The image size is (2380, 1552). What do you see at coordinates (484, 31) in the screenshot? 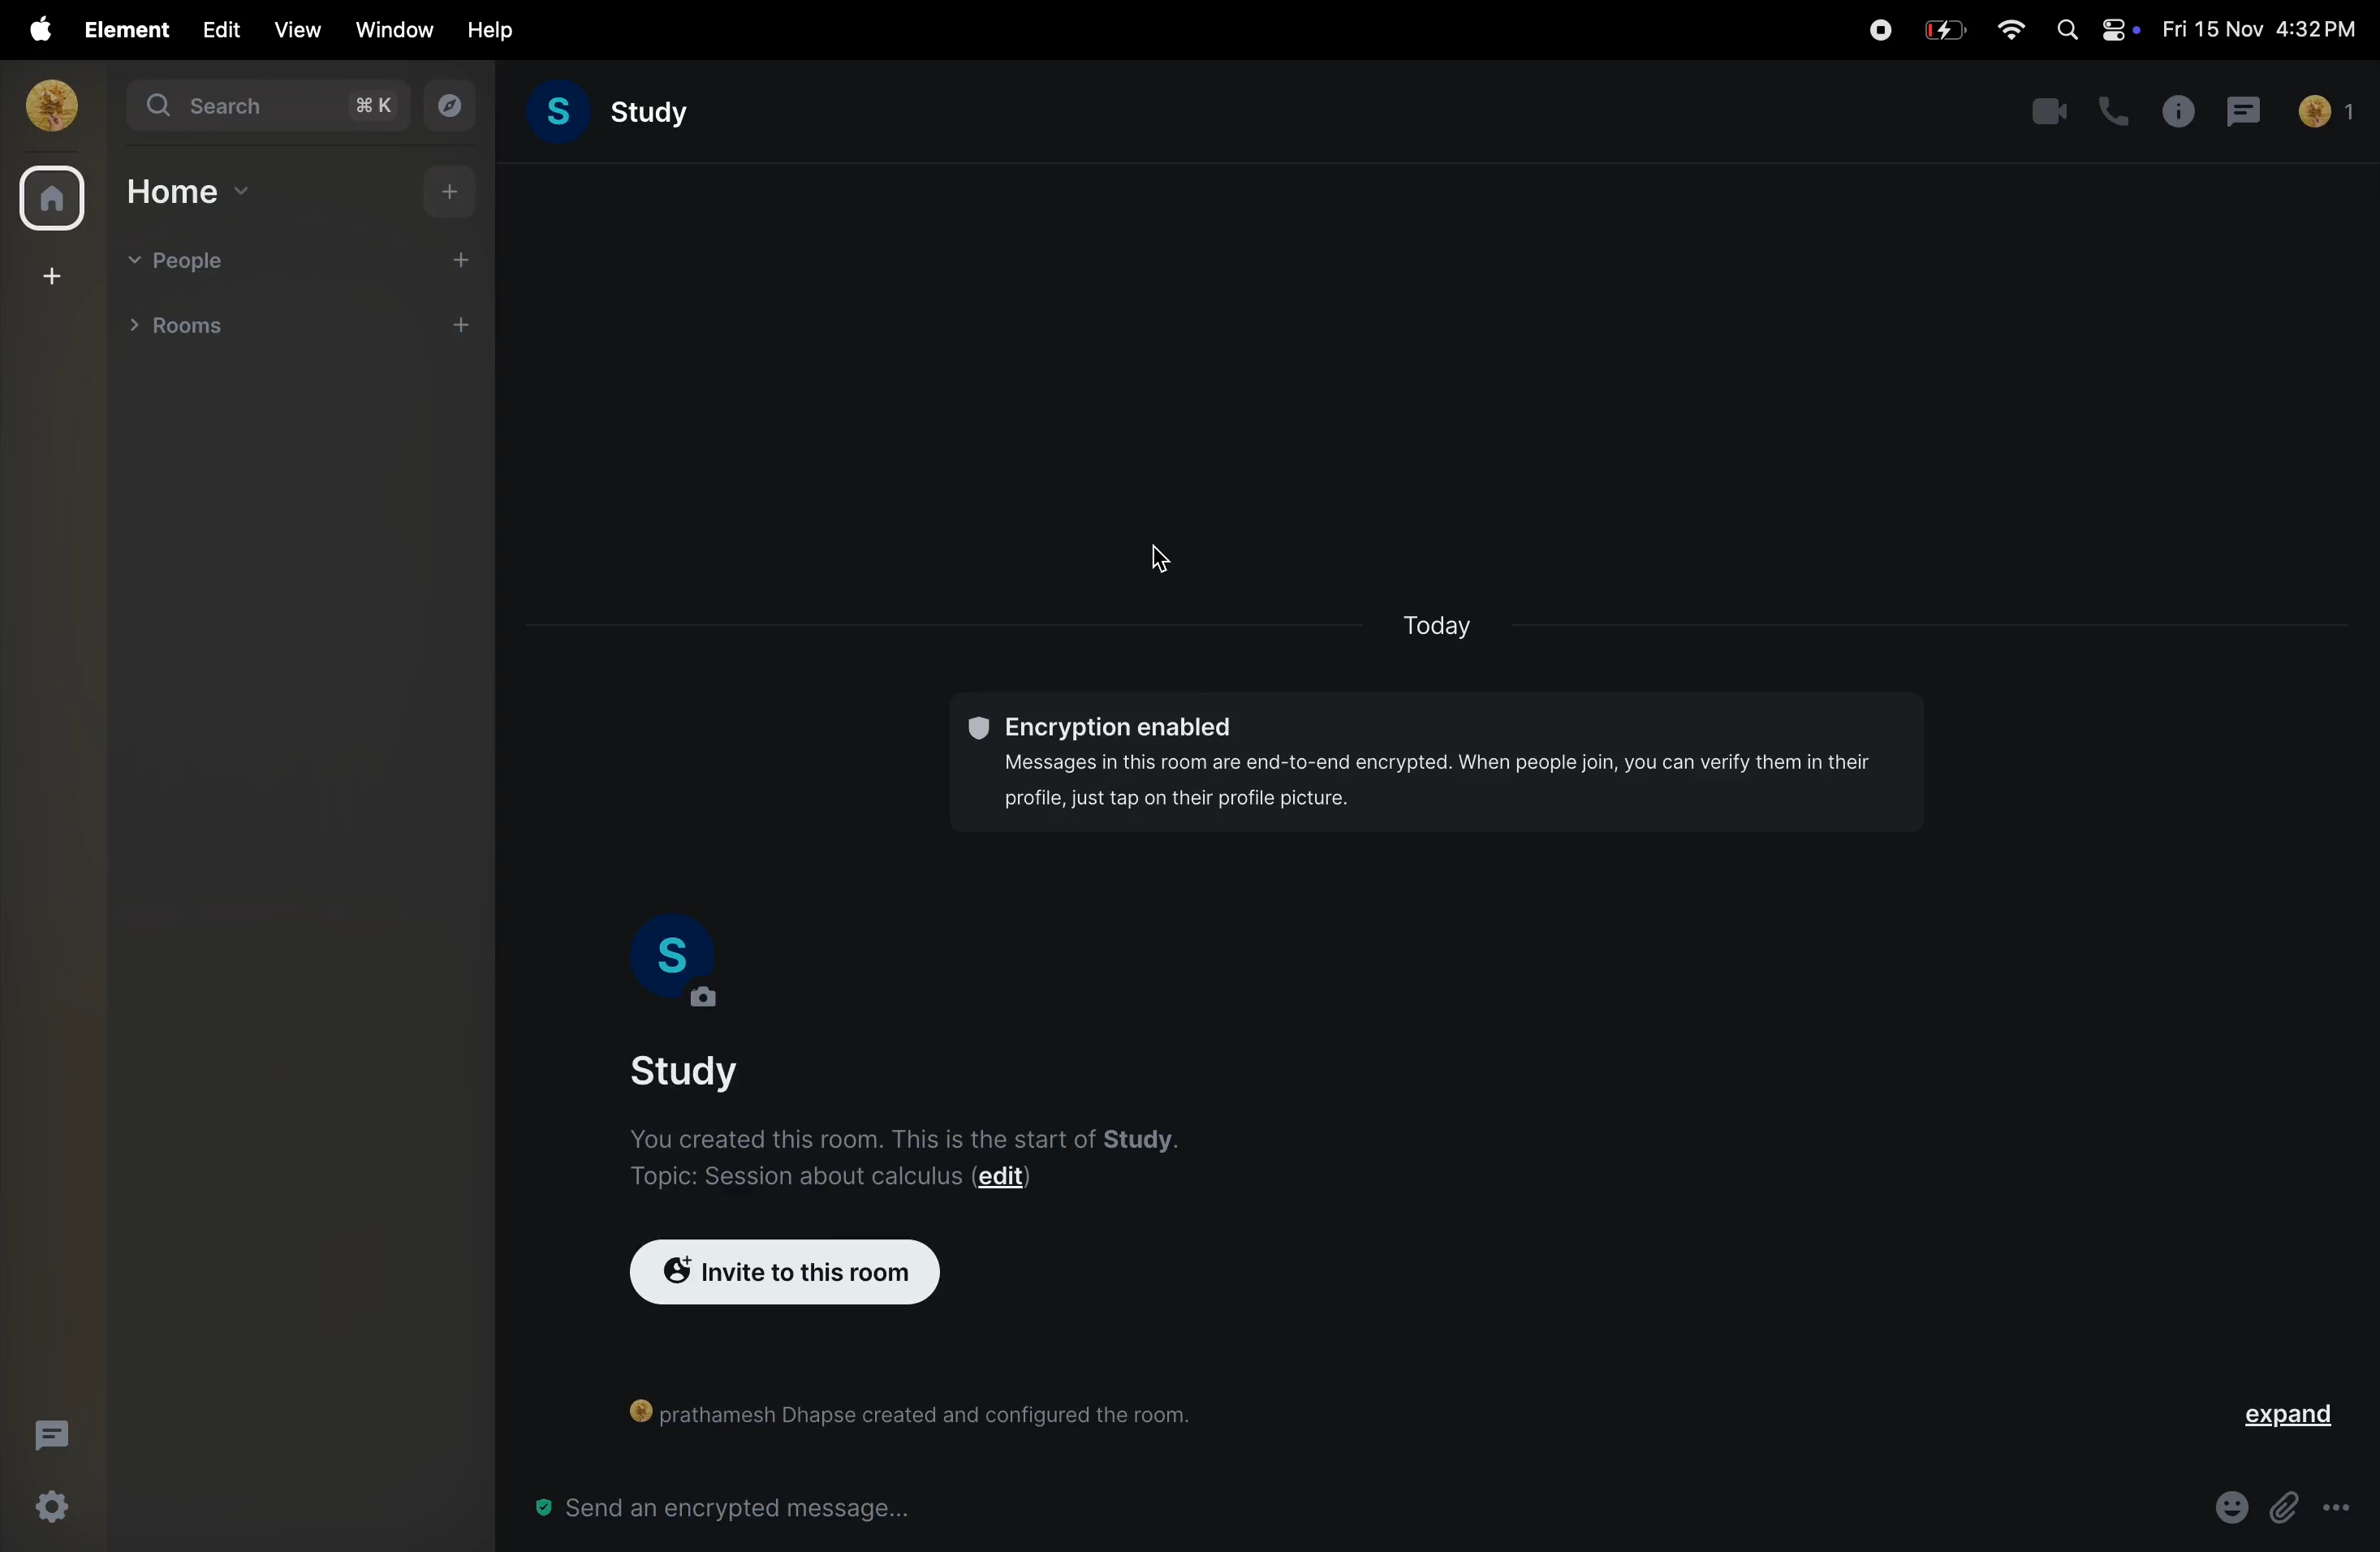
I see `help` at bounding box center [484, 31].